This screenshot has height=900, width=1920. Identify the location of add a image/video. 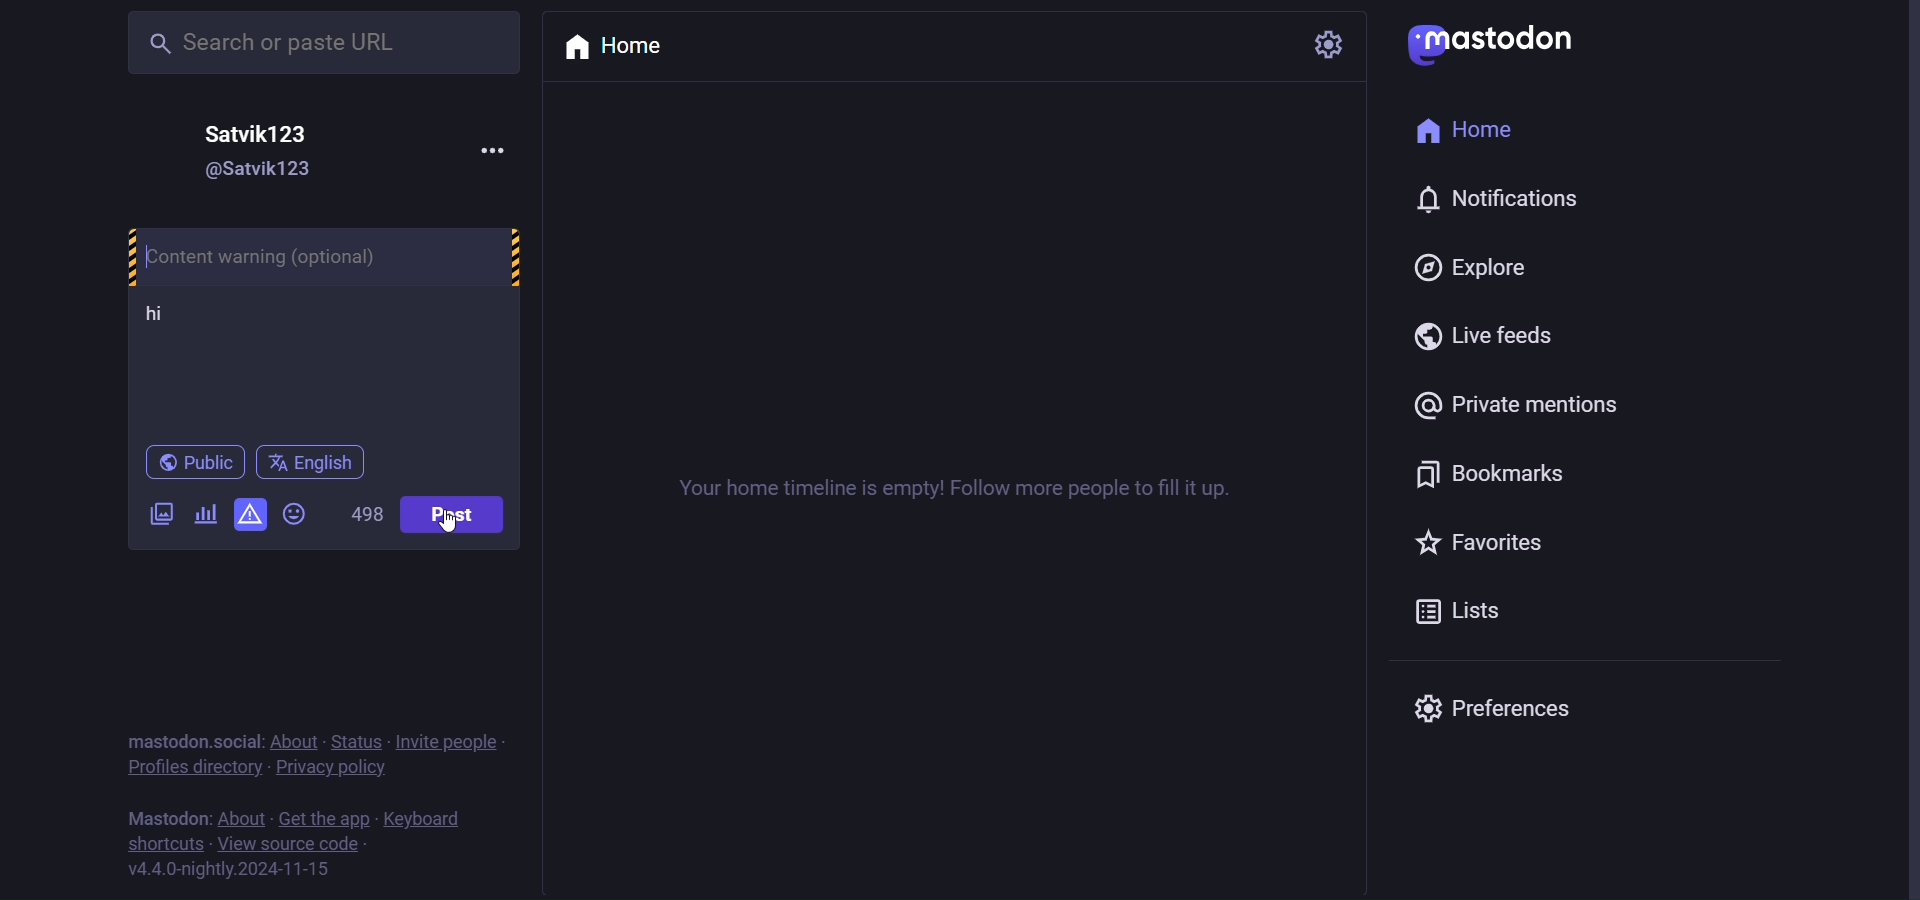
(154, 514).